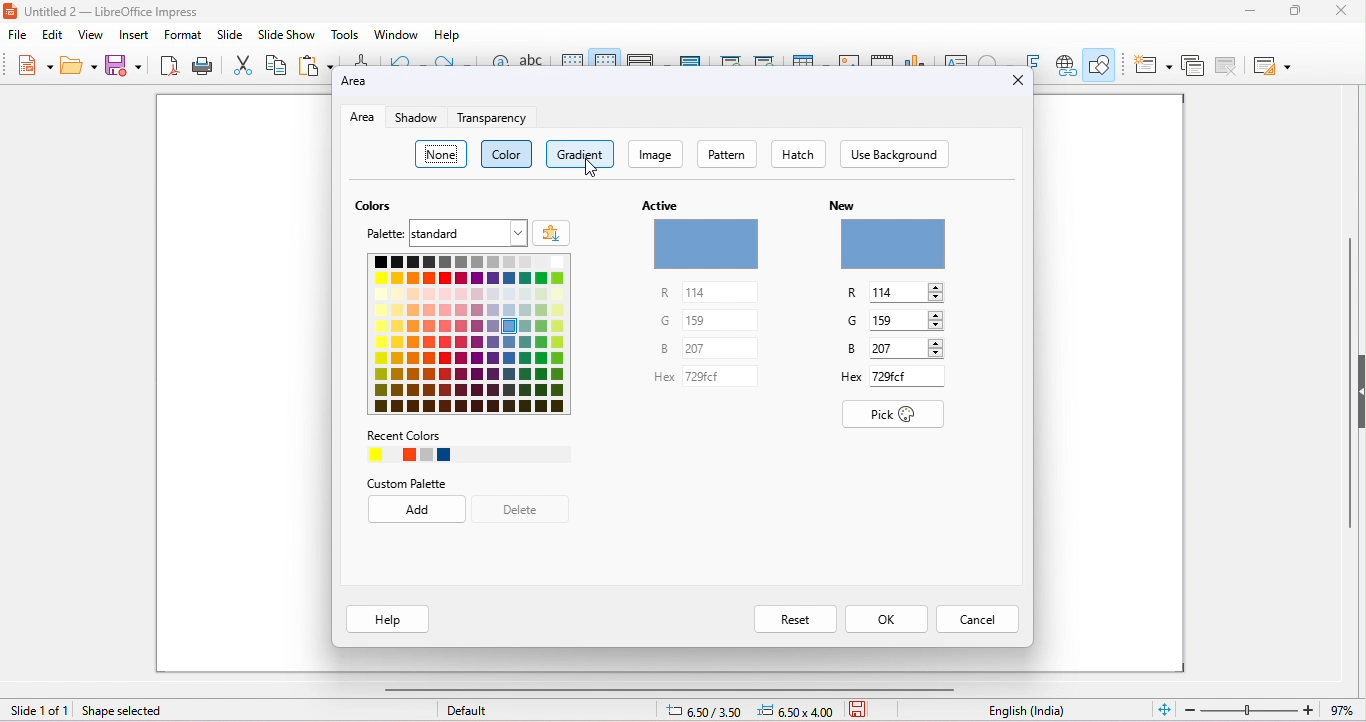 The width and height of the screenshot is (1366, 722). I want to click on pattern, so click(726, 153).